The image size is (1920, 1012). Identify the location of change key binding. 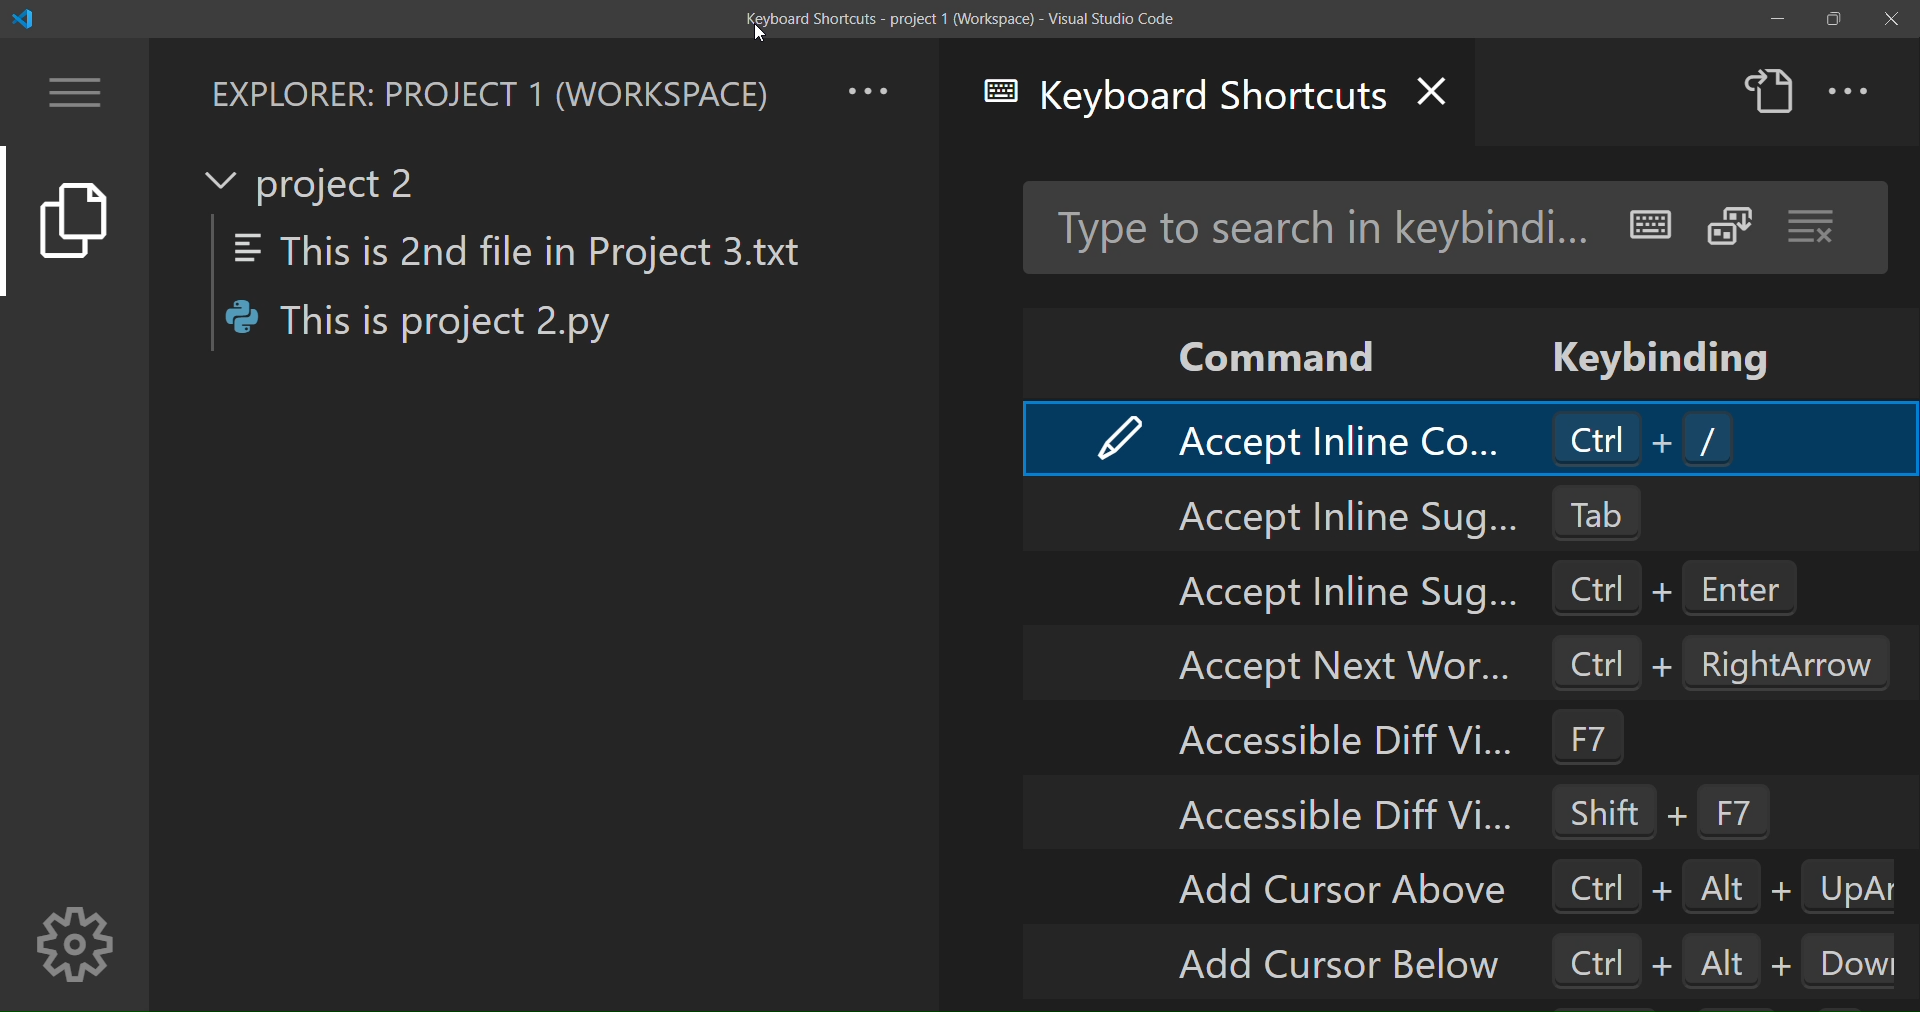
(1115, 437).